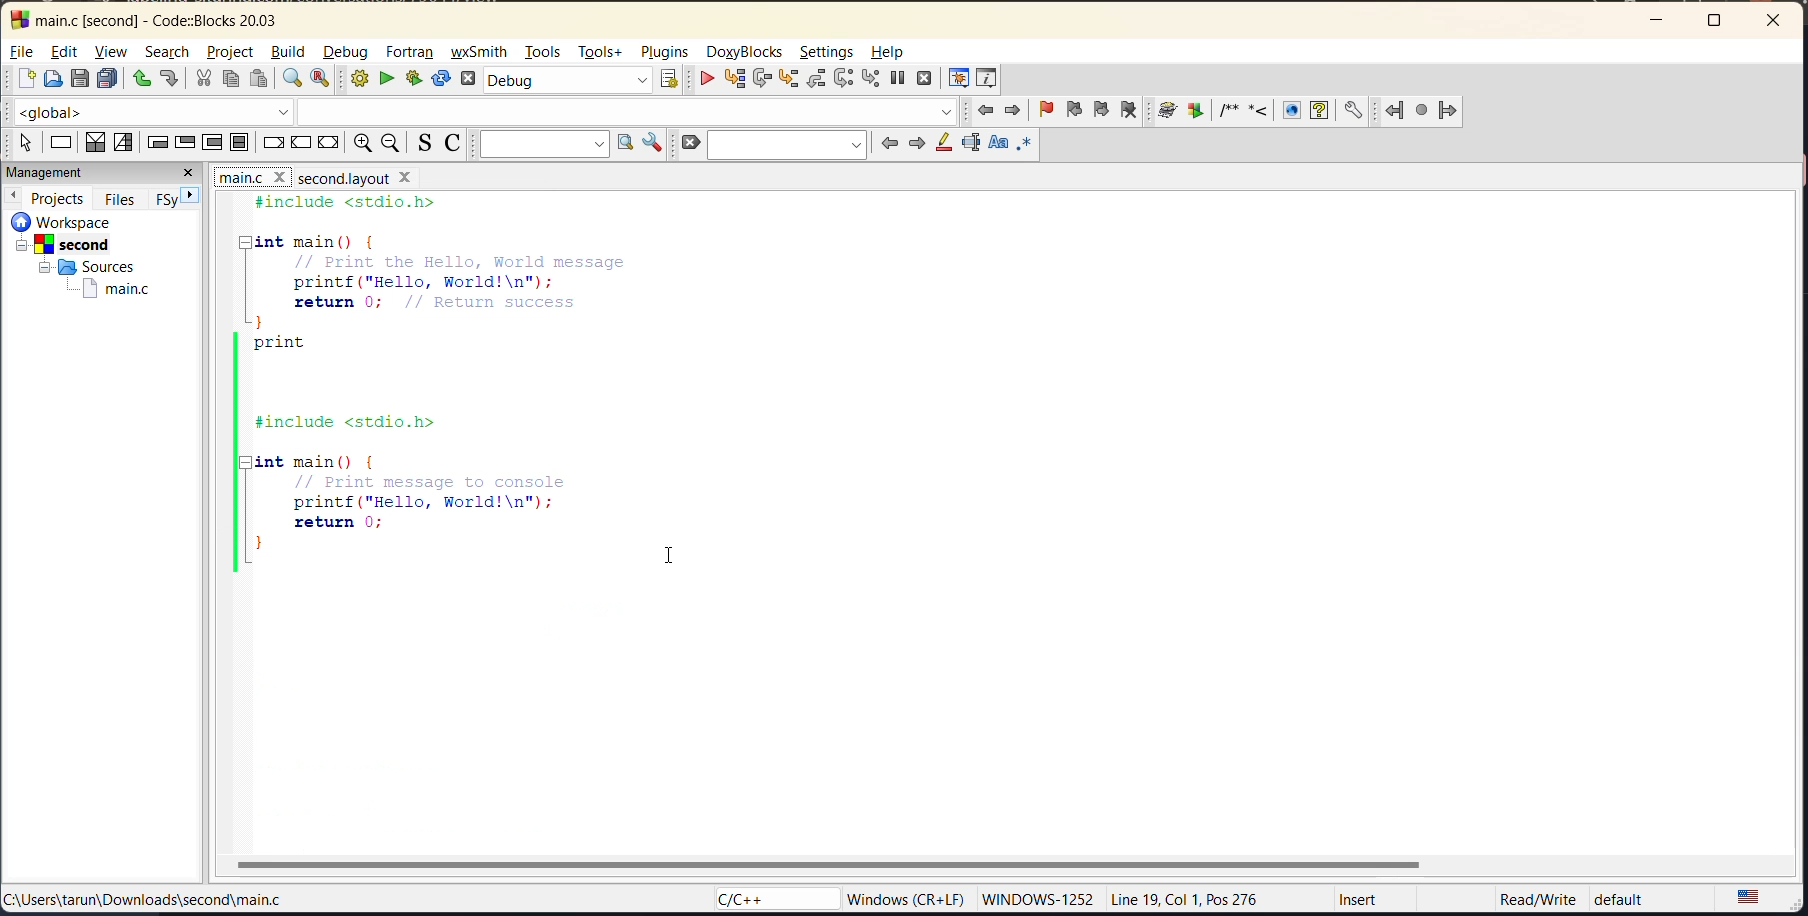 The height and width of the screenshot is (916, 1808). What do you see at coordinates (962, 77) in the screenshot?
I see `debugging windows` at bounding box center [962, 77].